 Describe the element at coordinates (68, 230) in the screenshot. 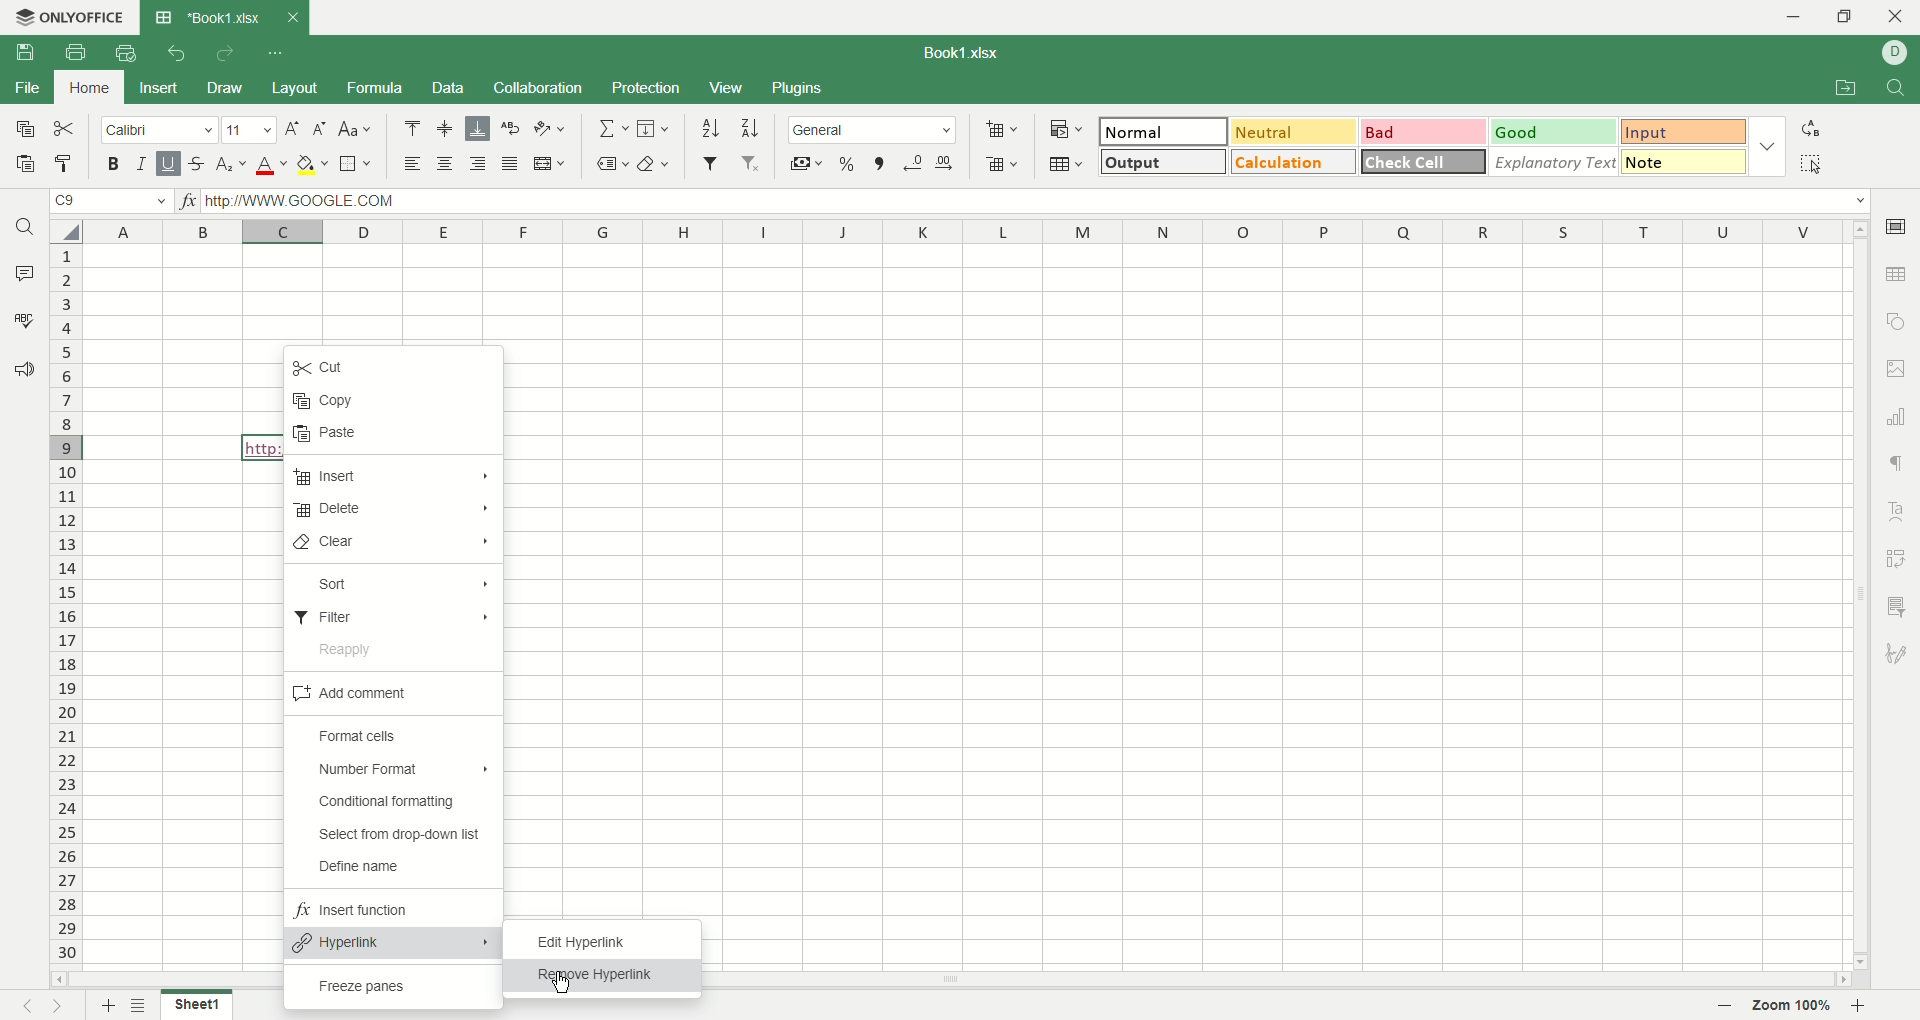

I see `select all` at that location.